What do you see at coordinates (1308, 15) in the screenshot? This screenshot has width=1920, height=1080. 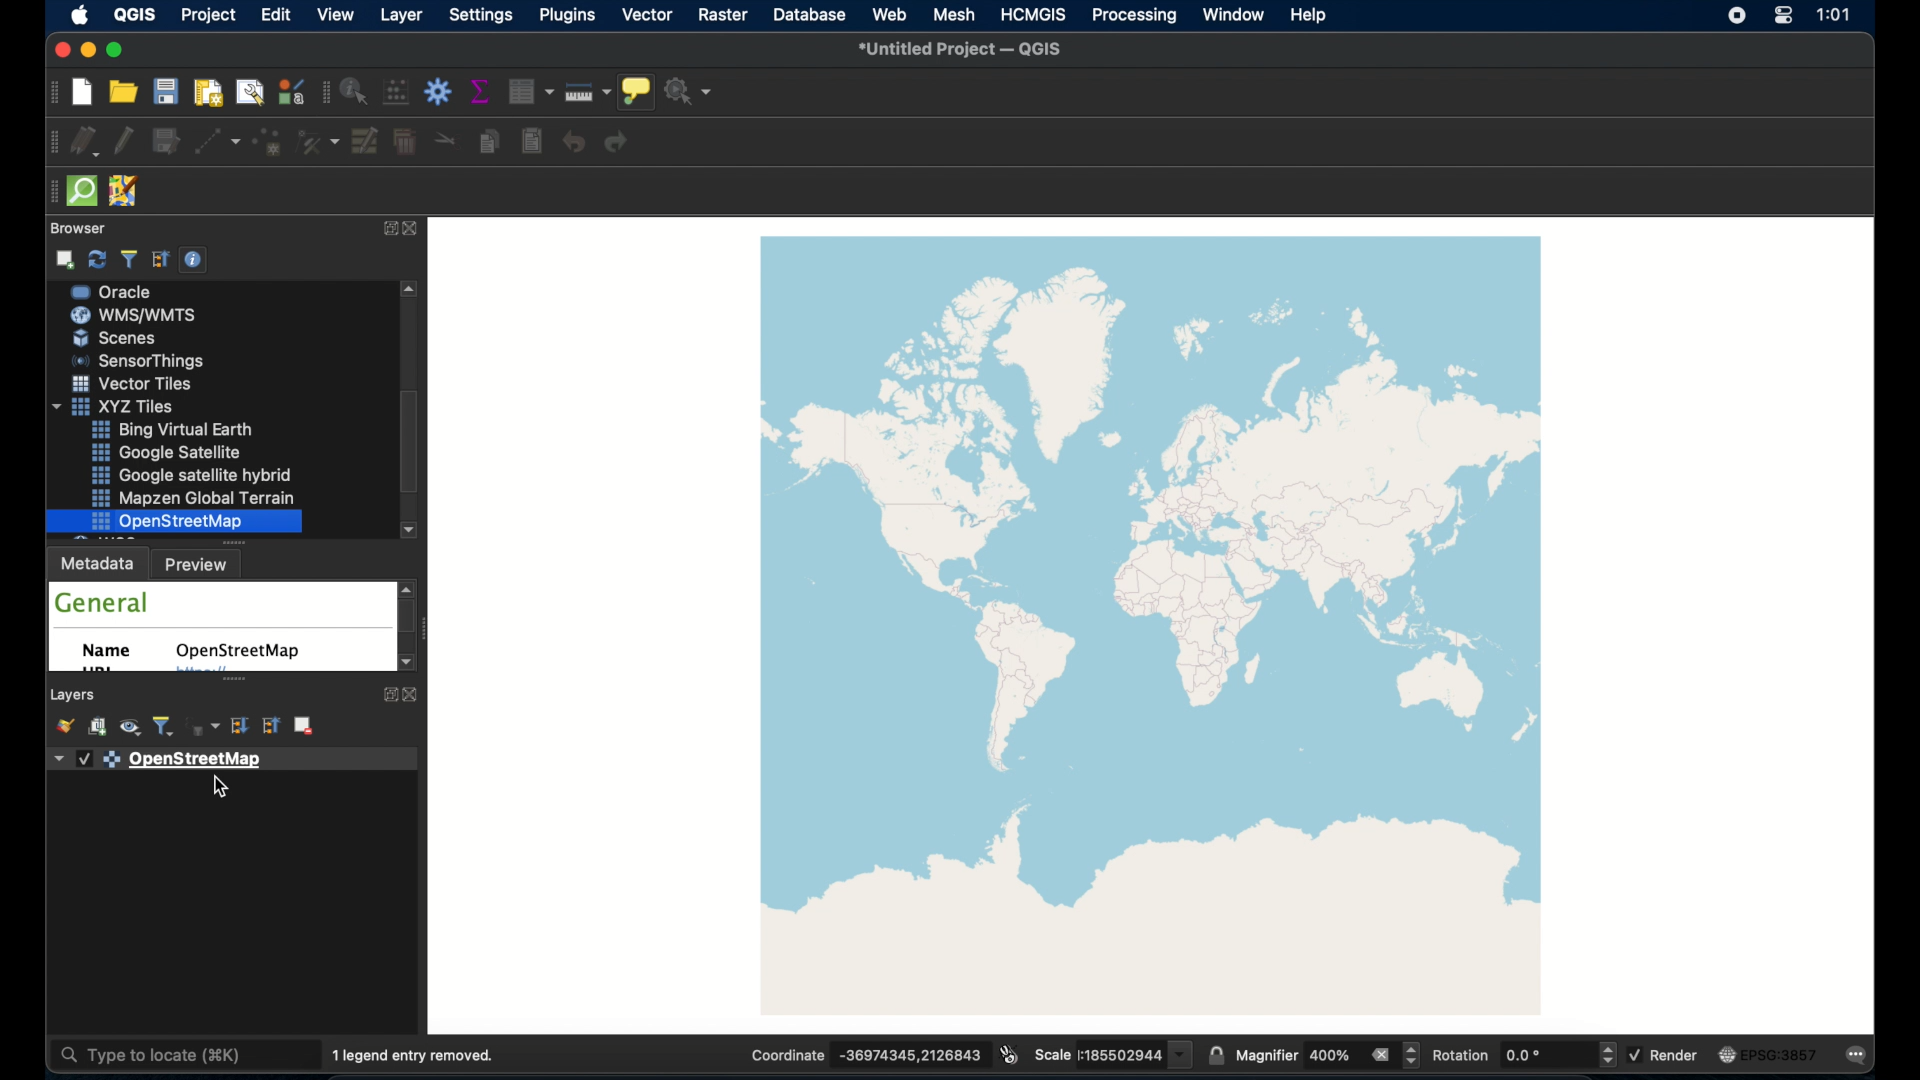 I see `help` at bounding box center [1308, 15].